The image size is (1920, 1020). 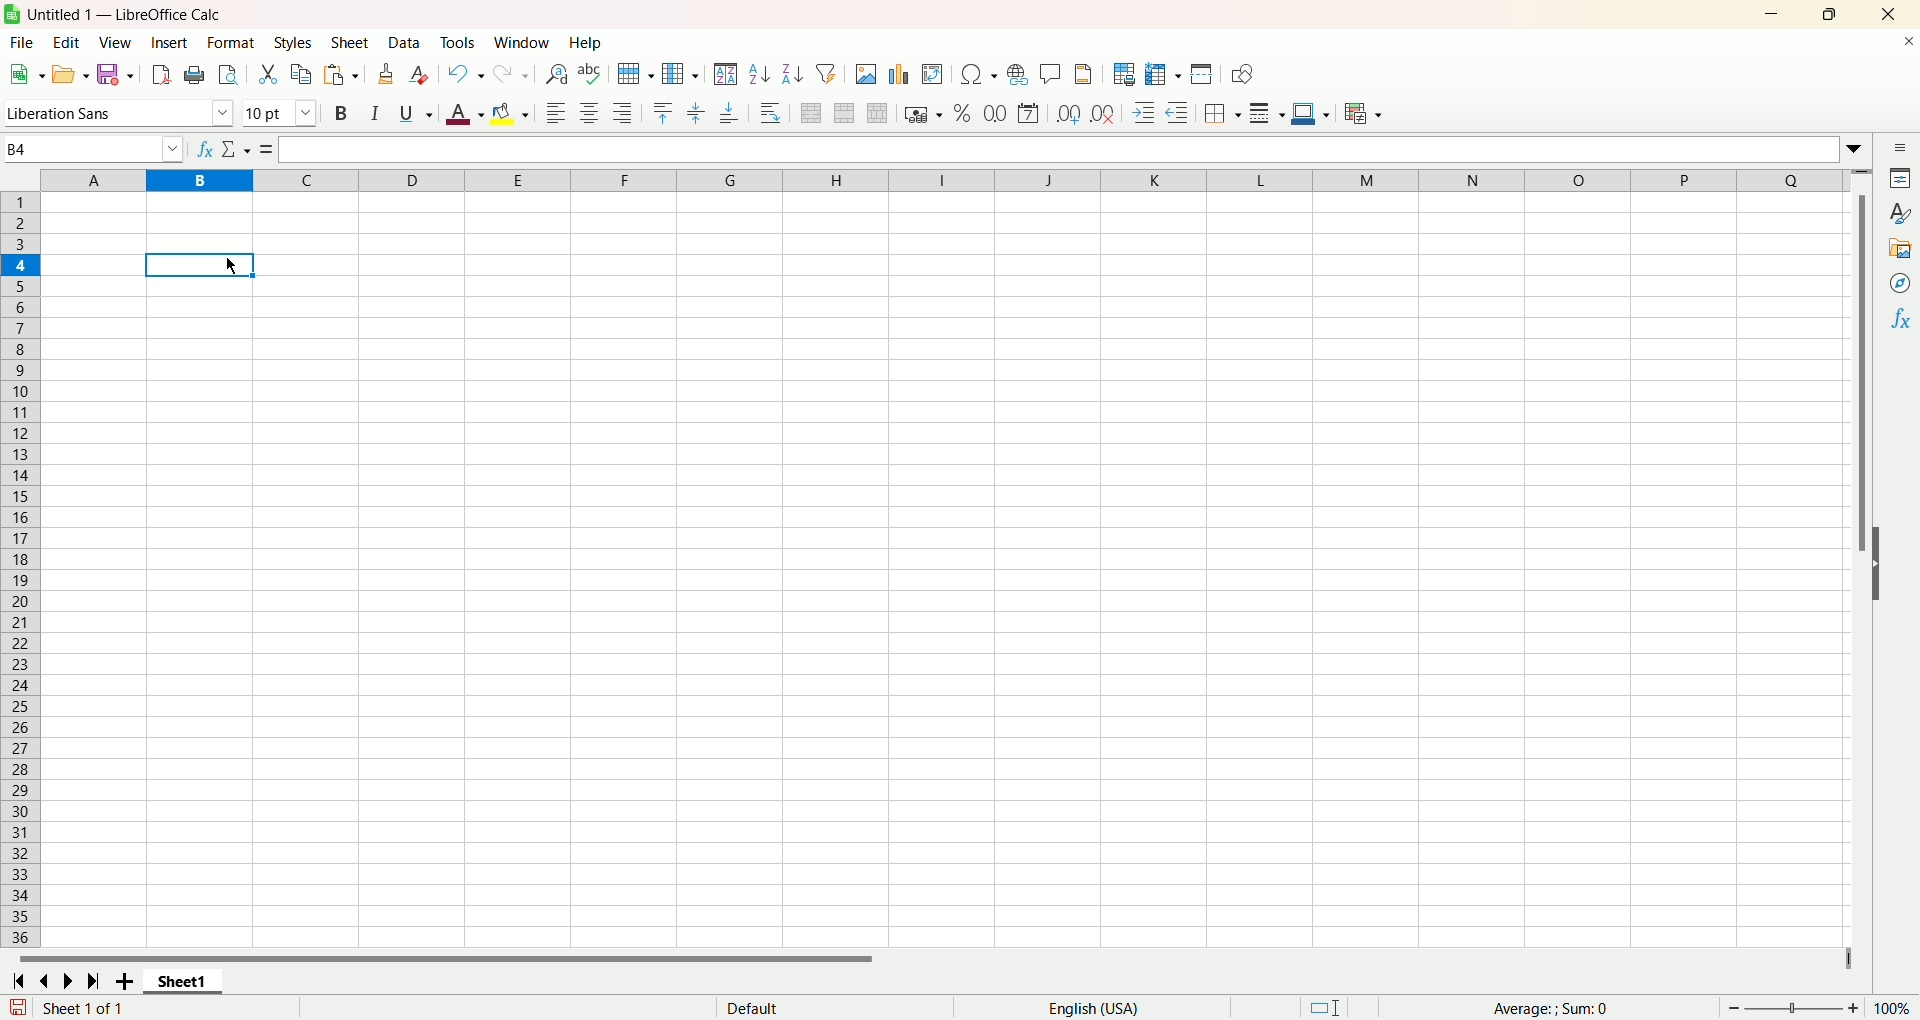 What do you see at coordinates (760, 76) in the screenshot?
I see `sort ascending` at bounding box center [760, 76].